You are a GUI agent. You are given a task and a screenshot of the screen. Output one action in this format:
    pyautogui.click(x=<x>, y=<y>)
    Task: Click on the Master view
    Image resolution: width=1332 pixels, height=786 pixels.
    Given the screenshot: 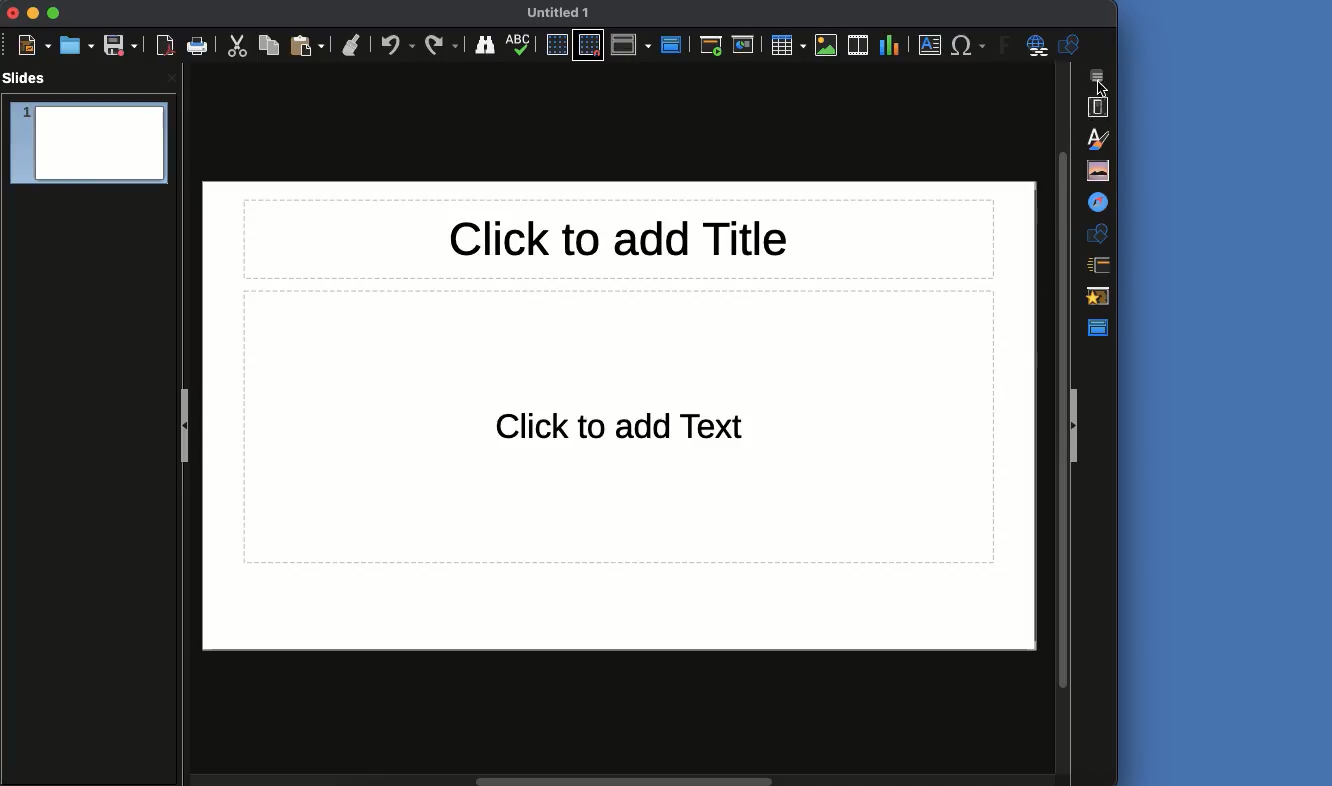 What is the action you would take?
    pyautogui.click(x=1101, y=327)
    